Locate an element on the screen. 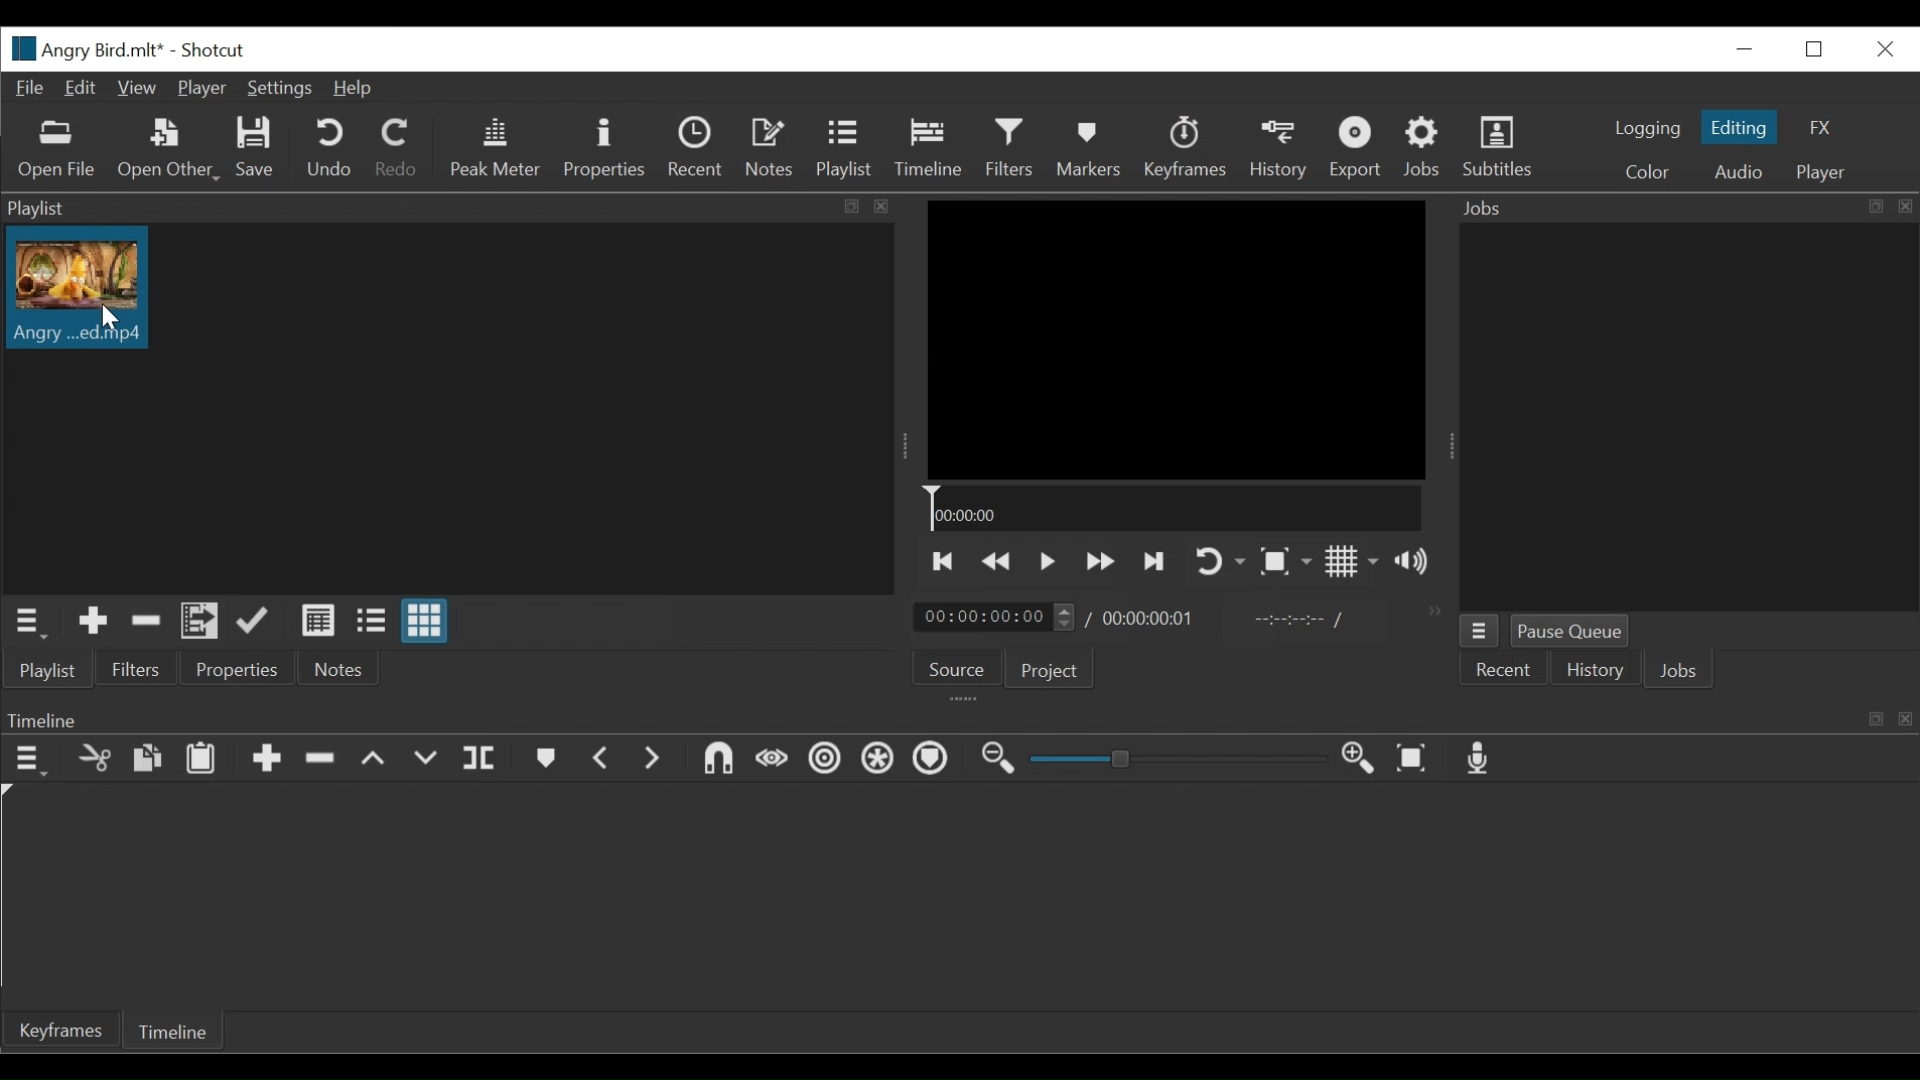 The image size is (1920, 1080). Play backward quickly is located at coordinates (997, 563).